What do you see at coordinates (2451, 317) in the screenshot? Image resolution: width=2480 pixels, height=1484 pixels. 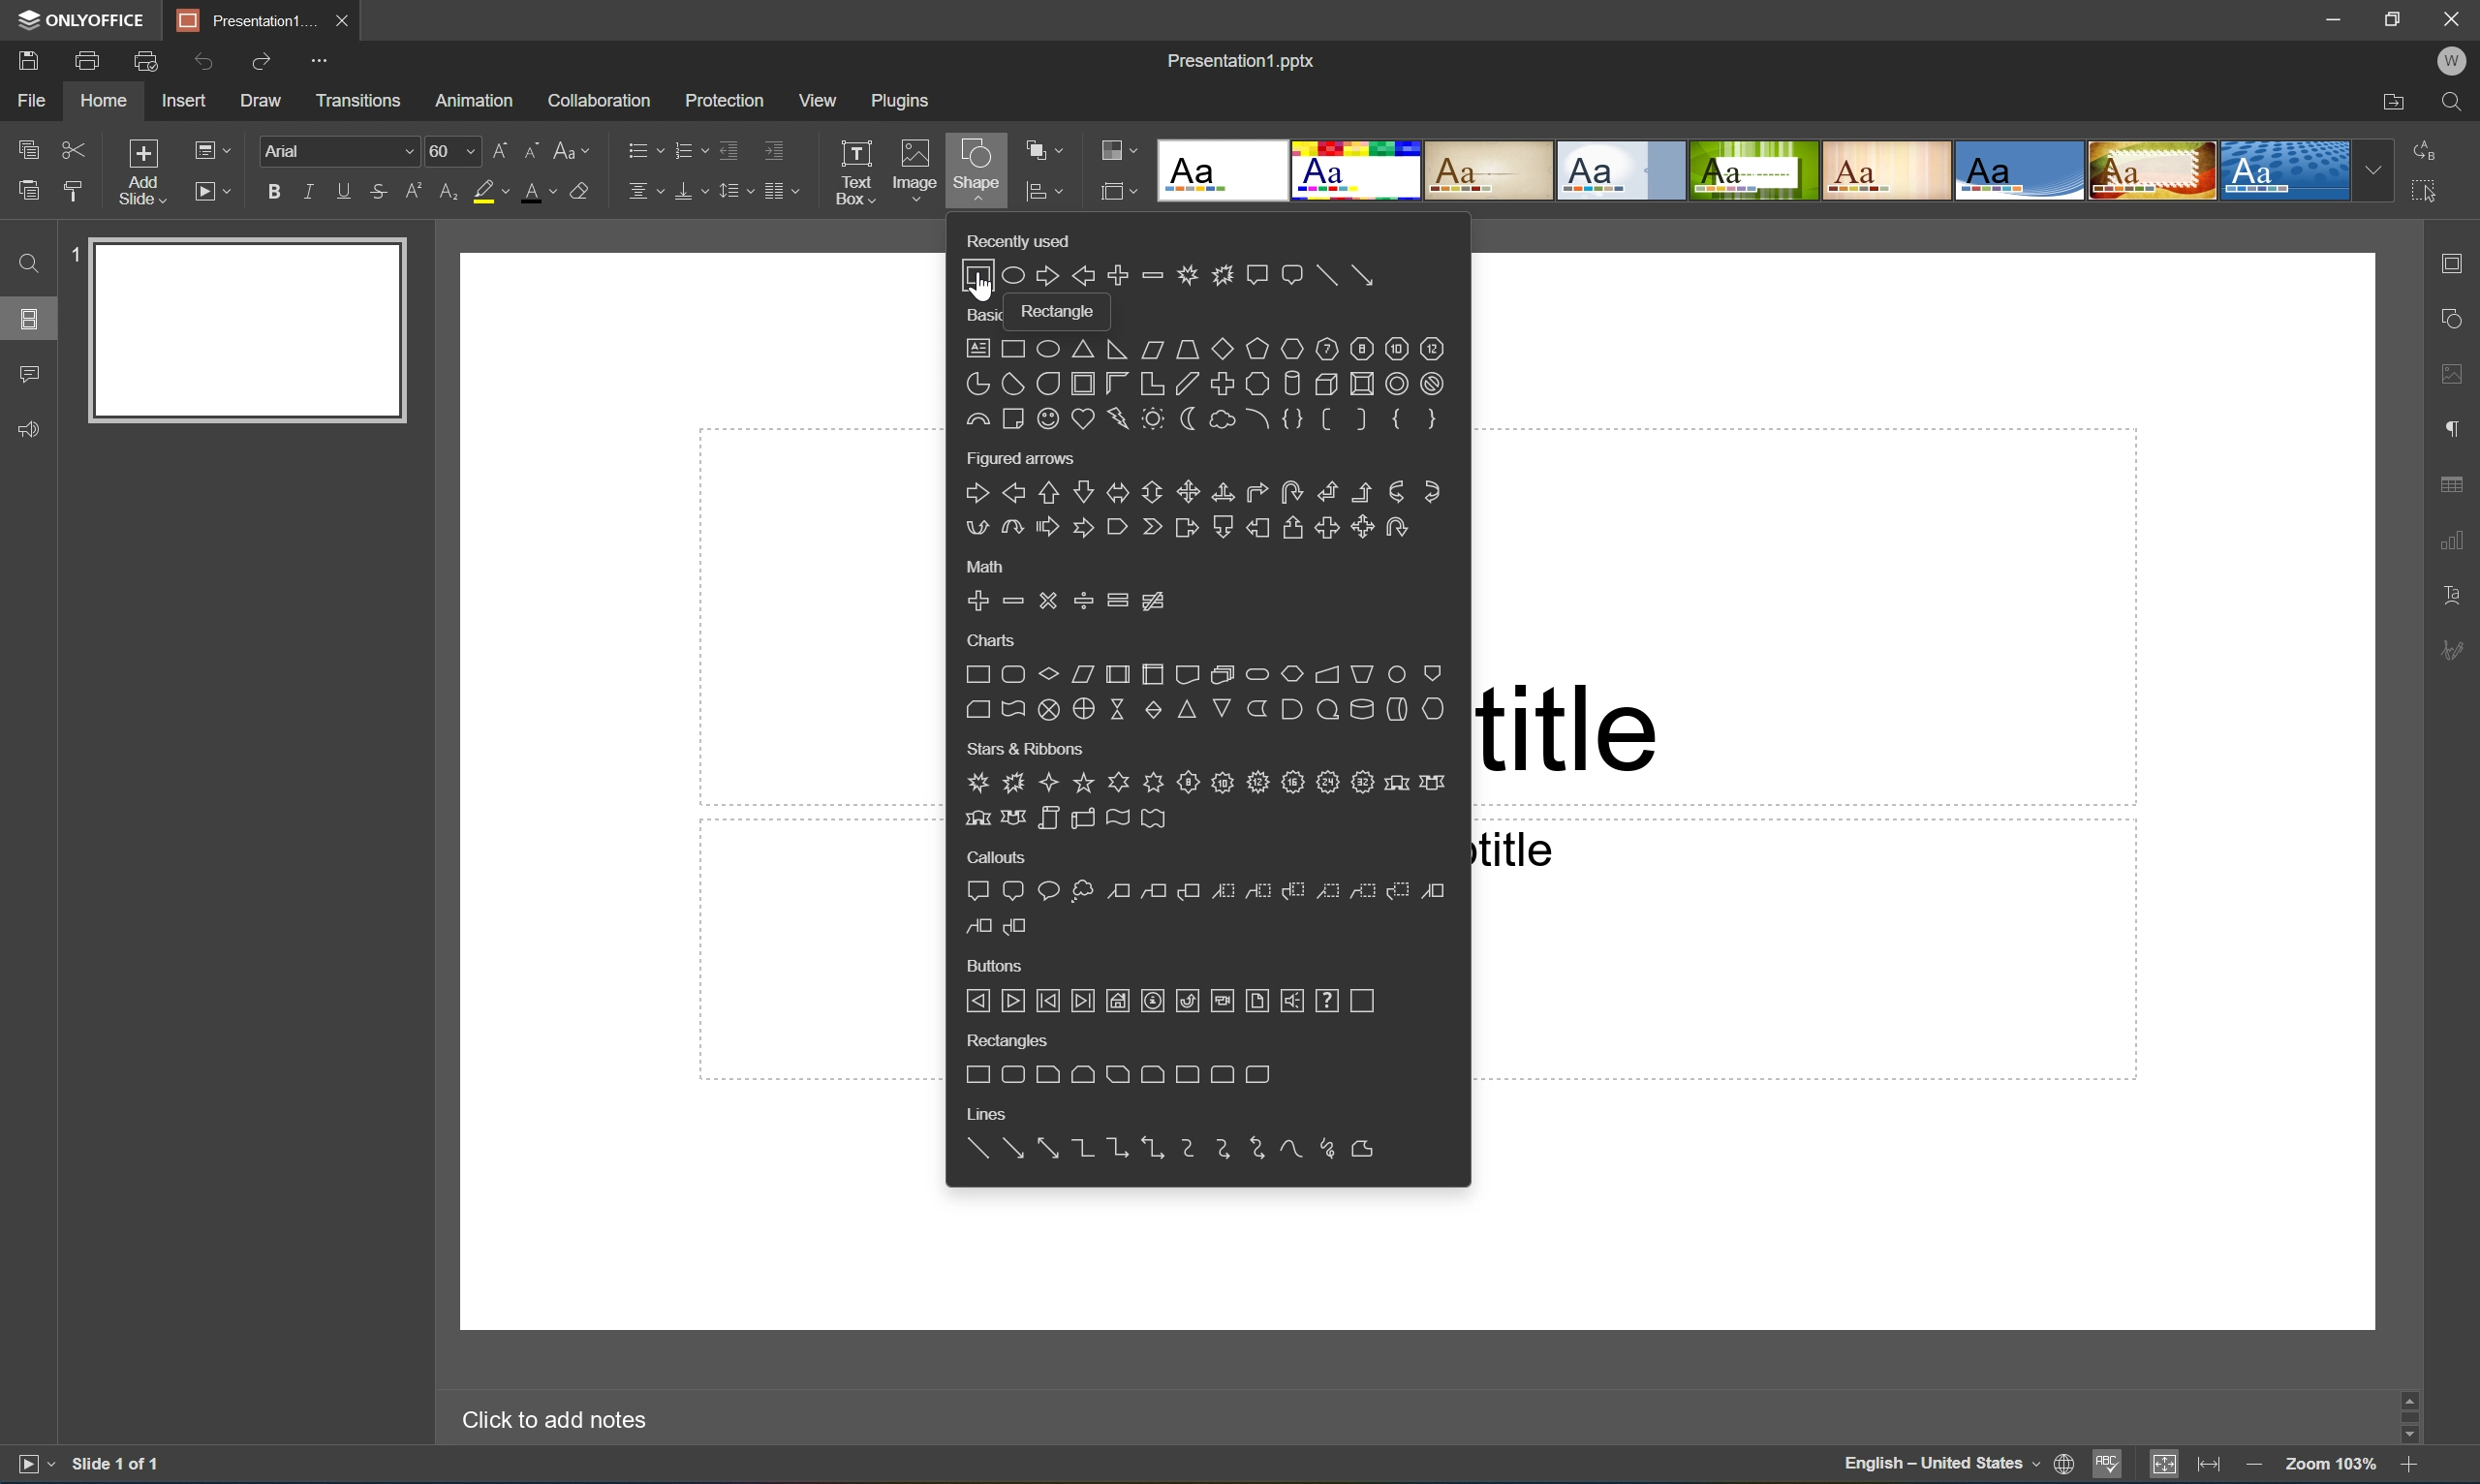 I see `shape settings` at bounding box center [2451, 317].